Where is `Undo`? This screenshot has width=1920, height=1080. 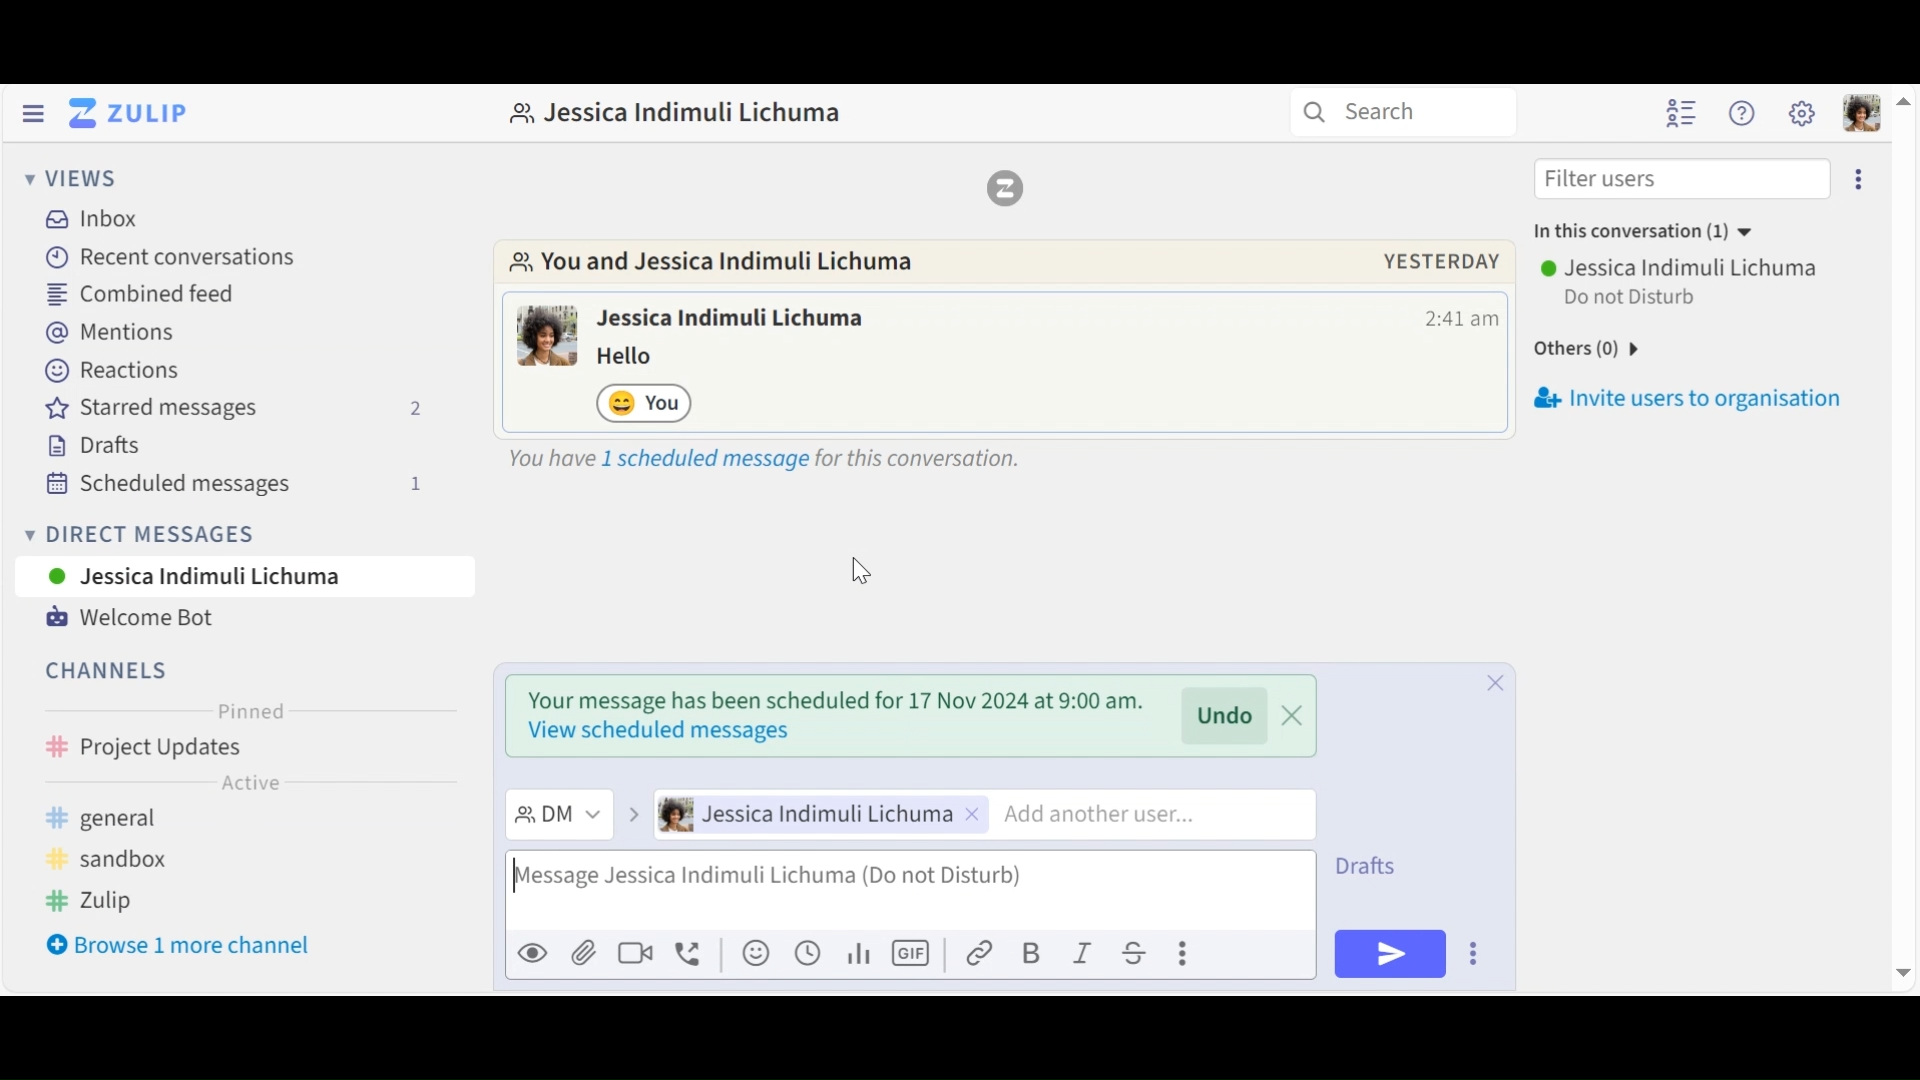
Undo is located at coordinates (1228, 716).